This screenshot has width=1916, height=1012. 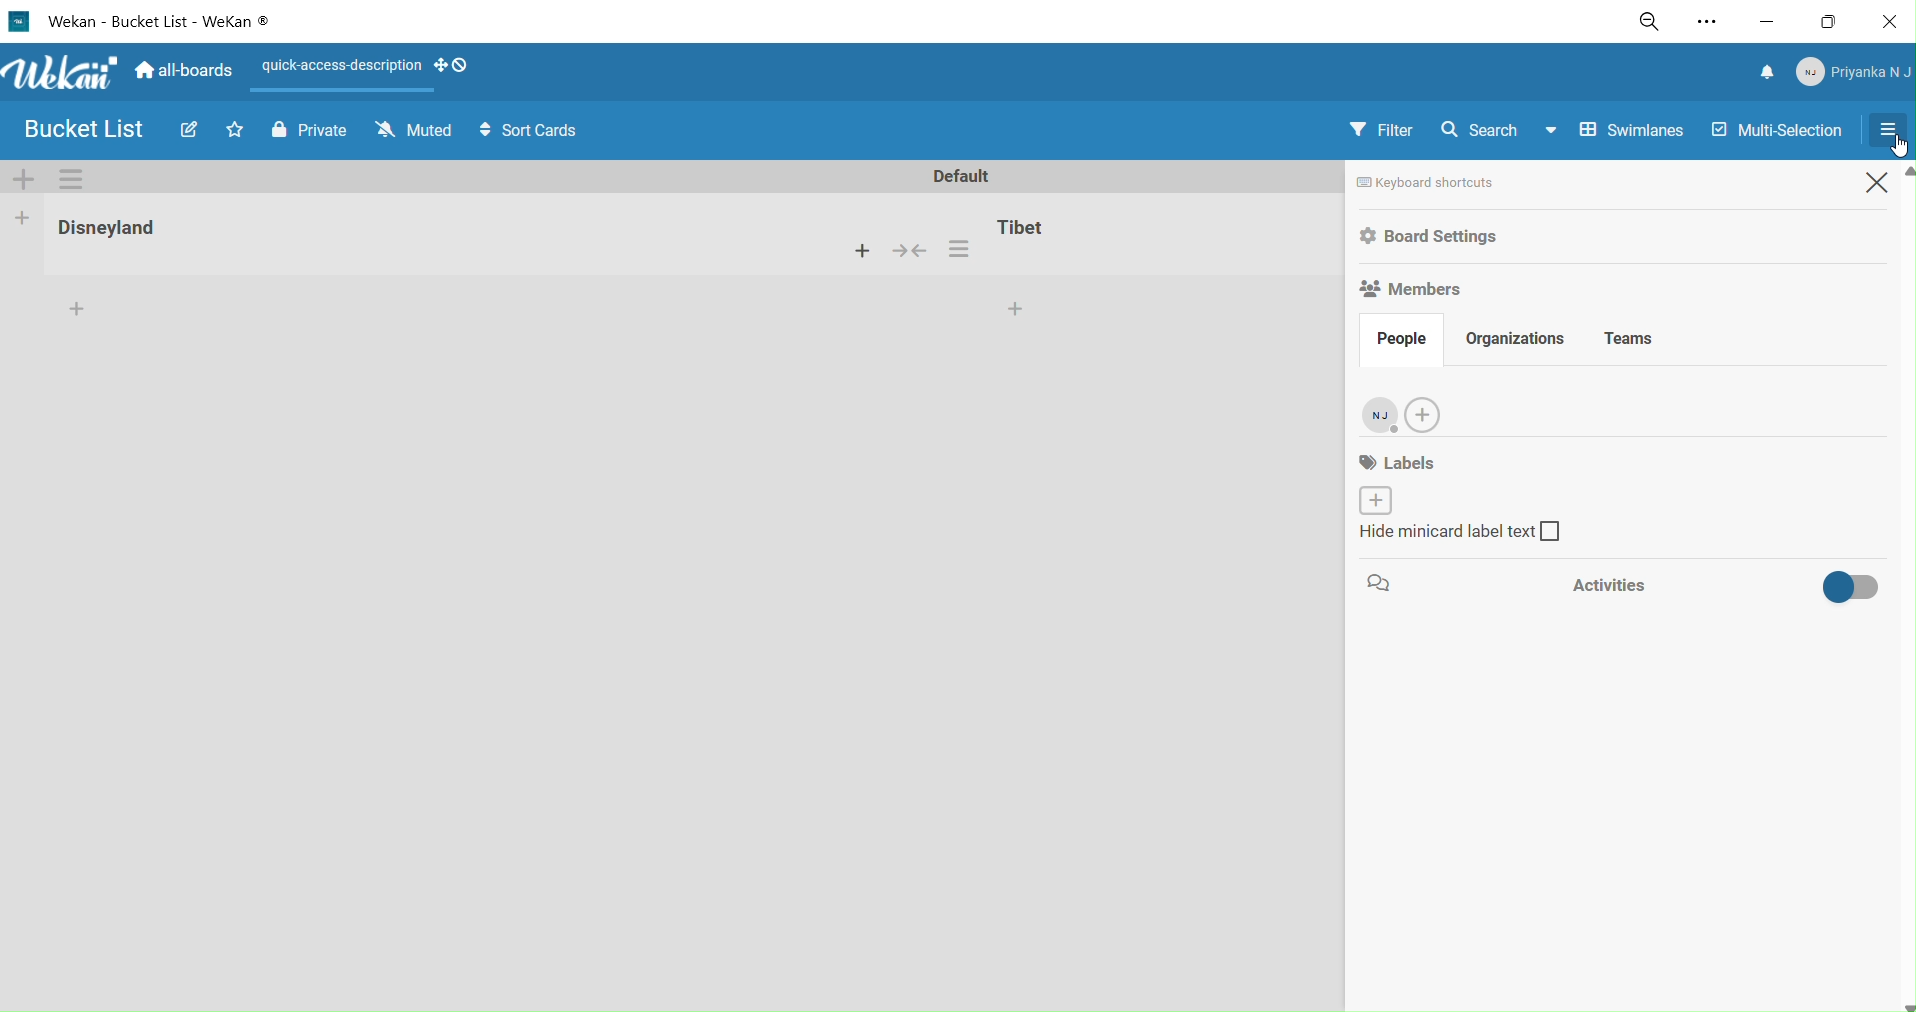 I want to click on add a card, so click(x=862, y=250).